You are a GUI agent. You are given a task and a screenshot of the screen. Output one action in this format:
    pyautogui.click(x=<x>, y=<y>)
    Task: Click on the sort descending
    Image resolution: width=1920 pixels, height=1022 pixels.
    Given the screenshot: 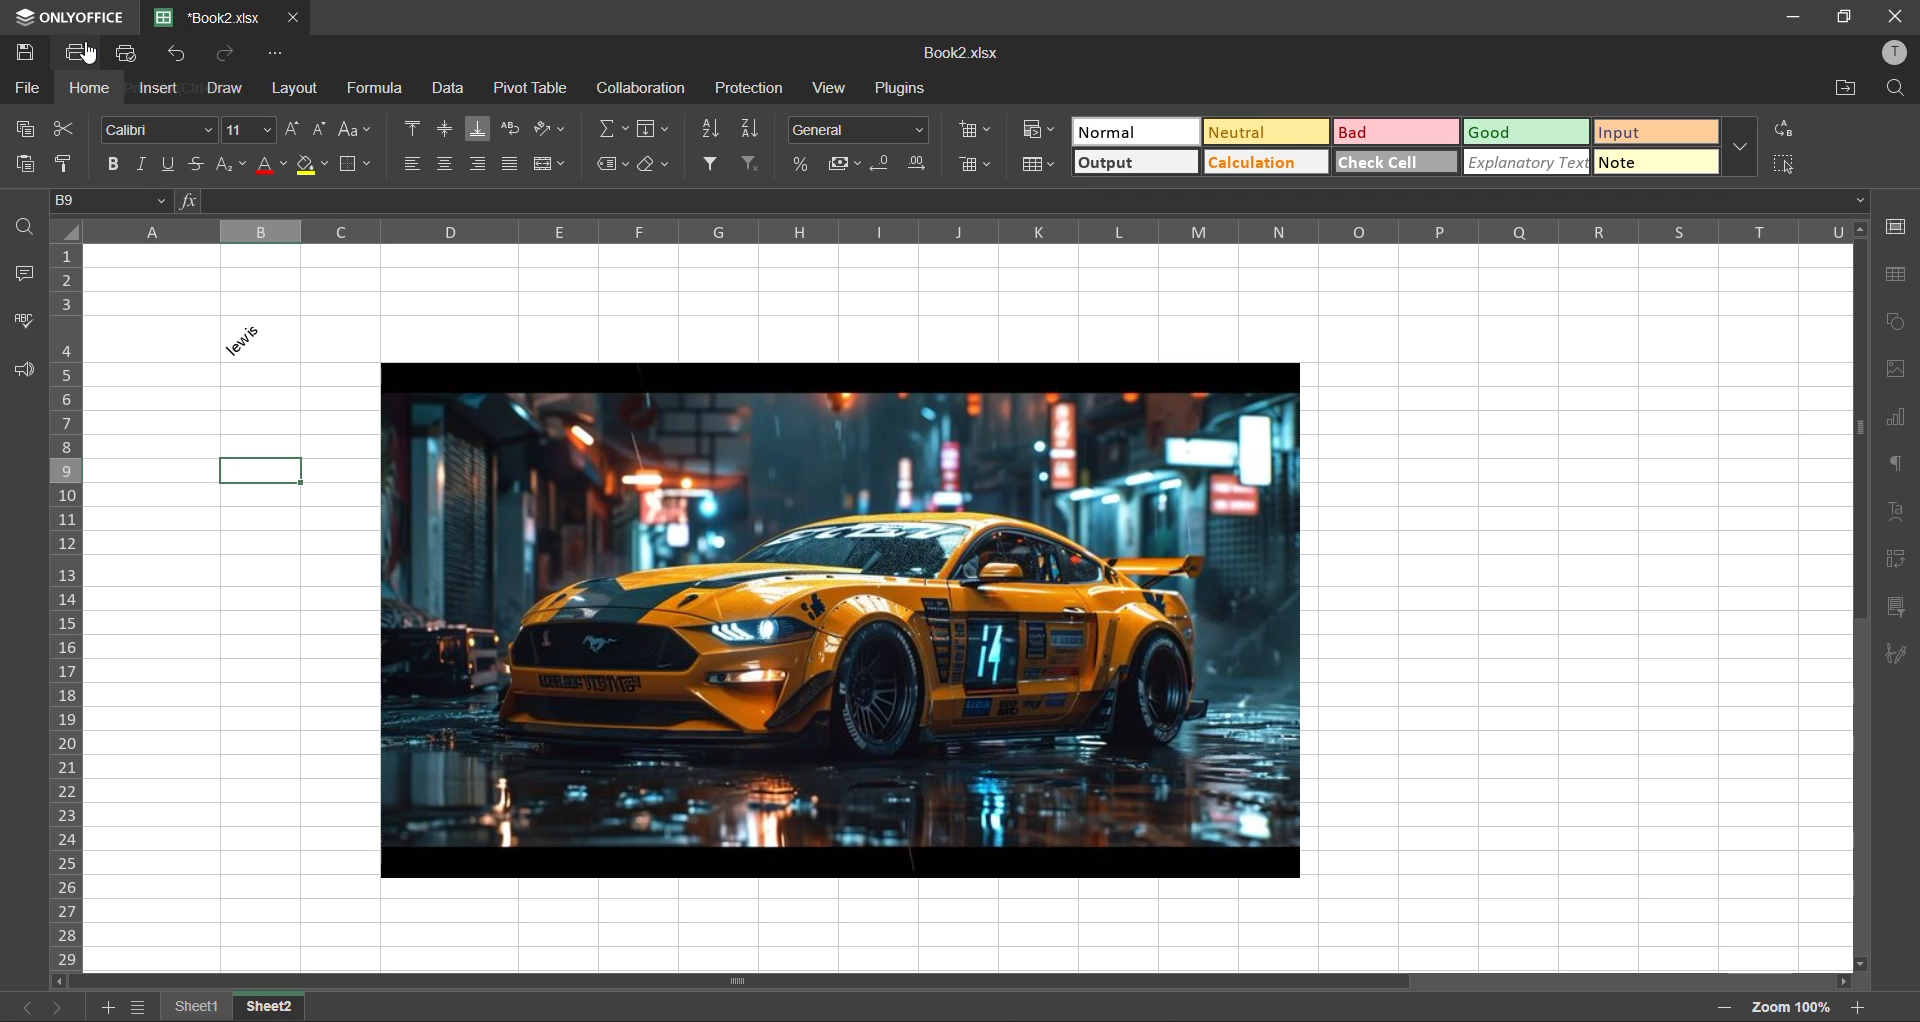 What is the action you would take?
    pyautogui.click(x=751, y=128)
    